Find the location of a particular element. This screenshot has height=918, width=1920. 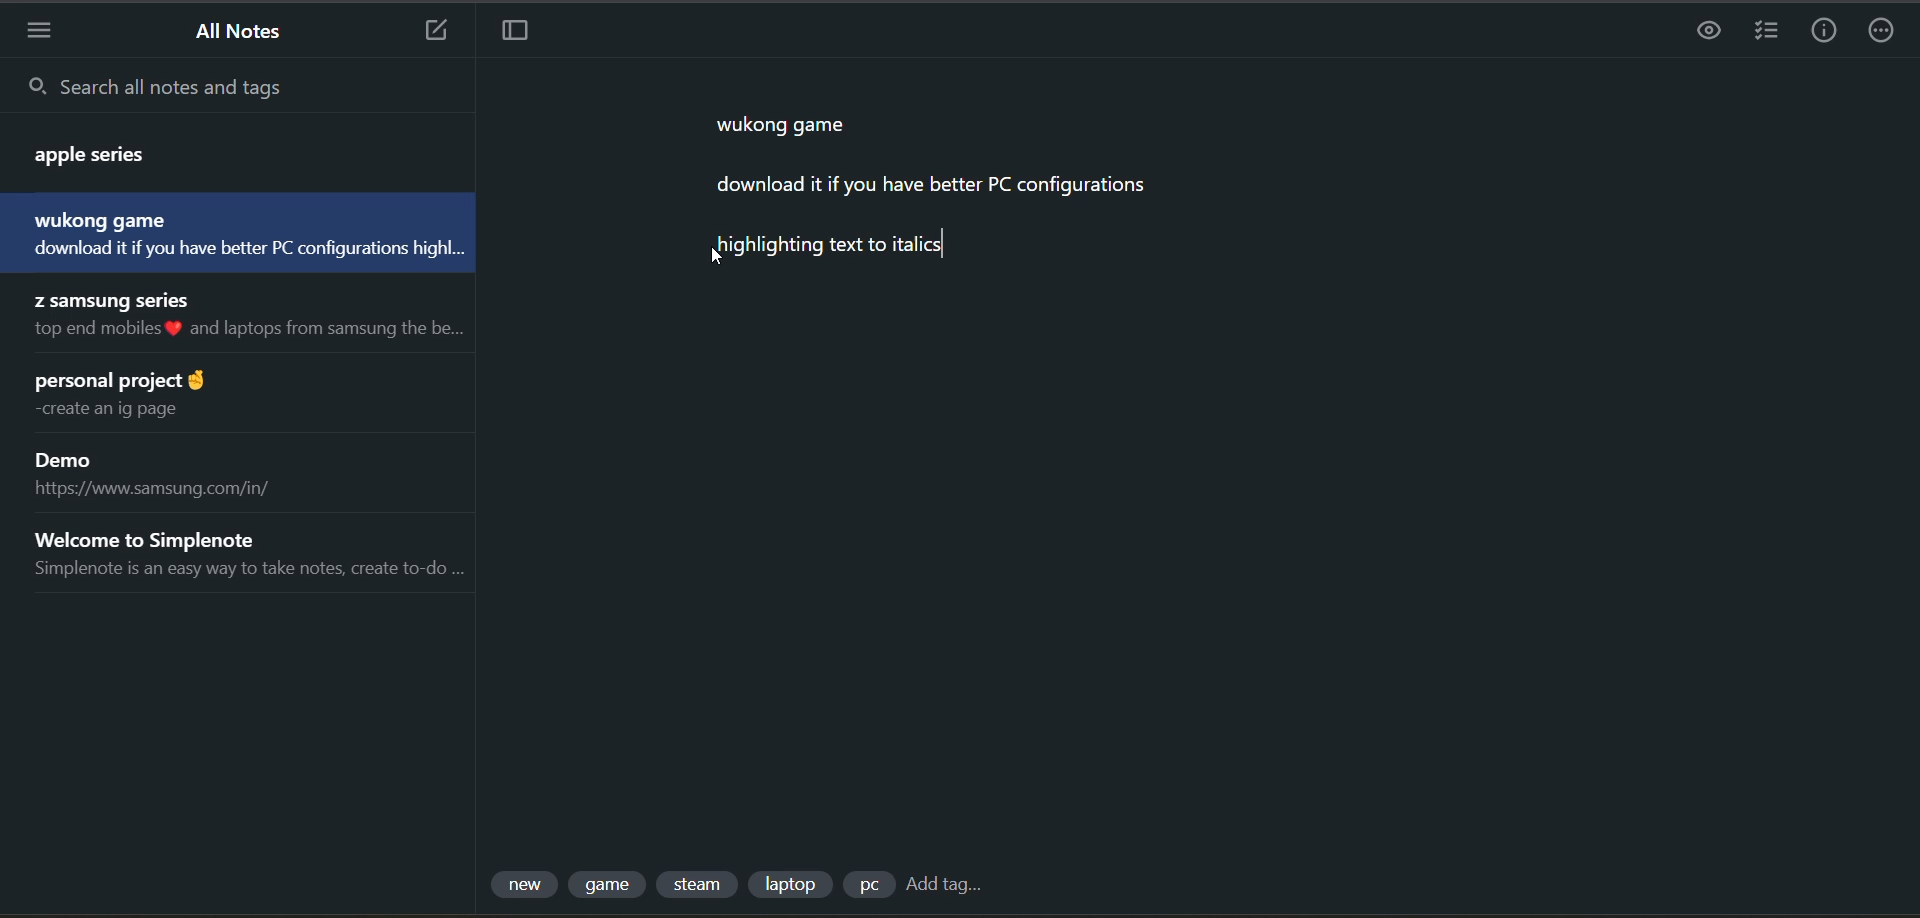

data from current note is located at coordinates (928, 200).